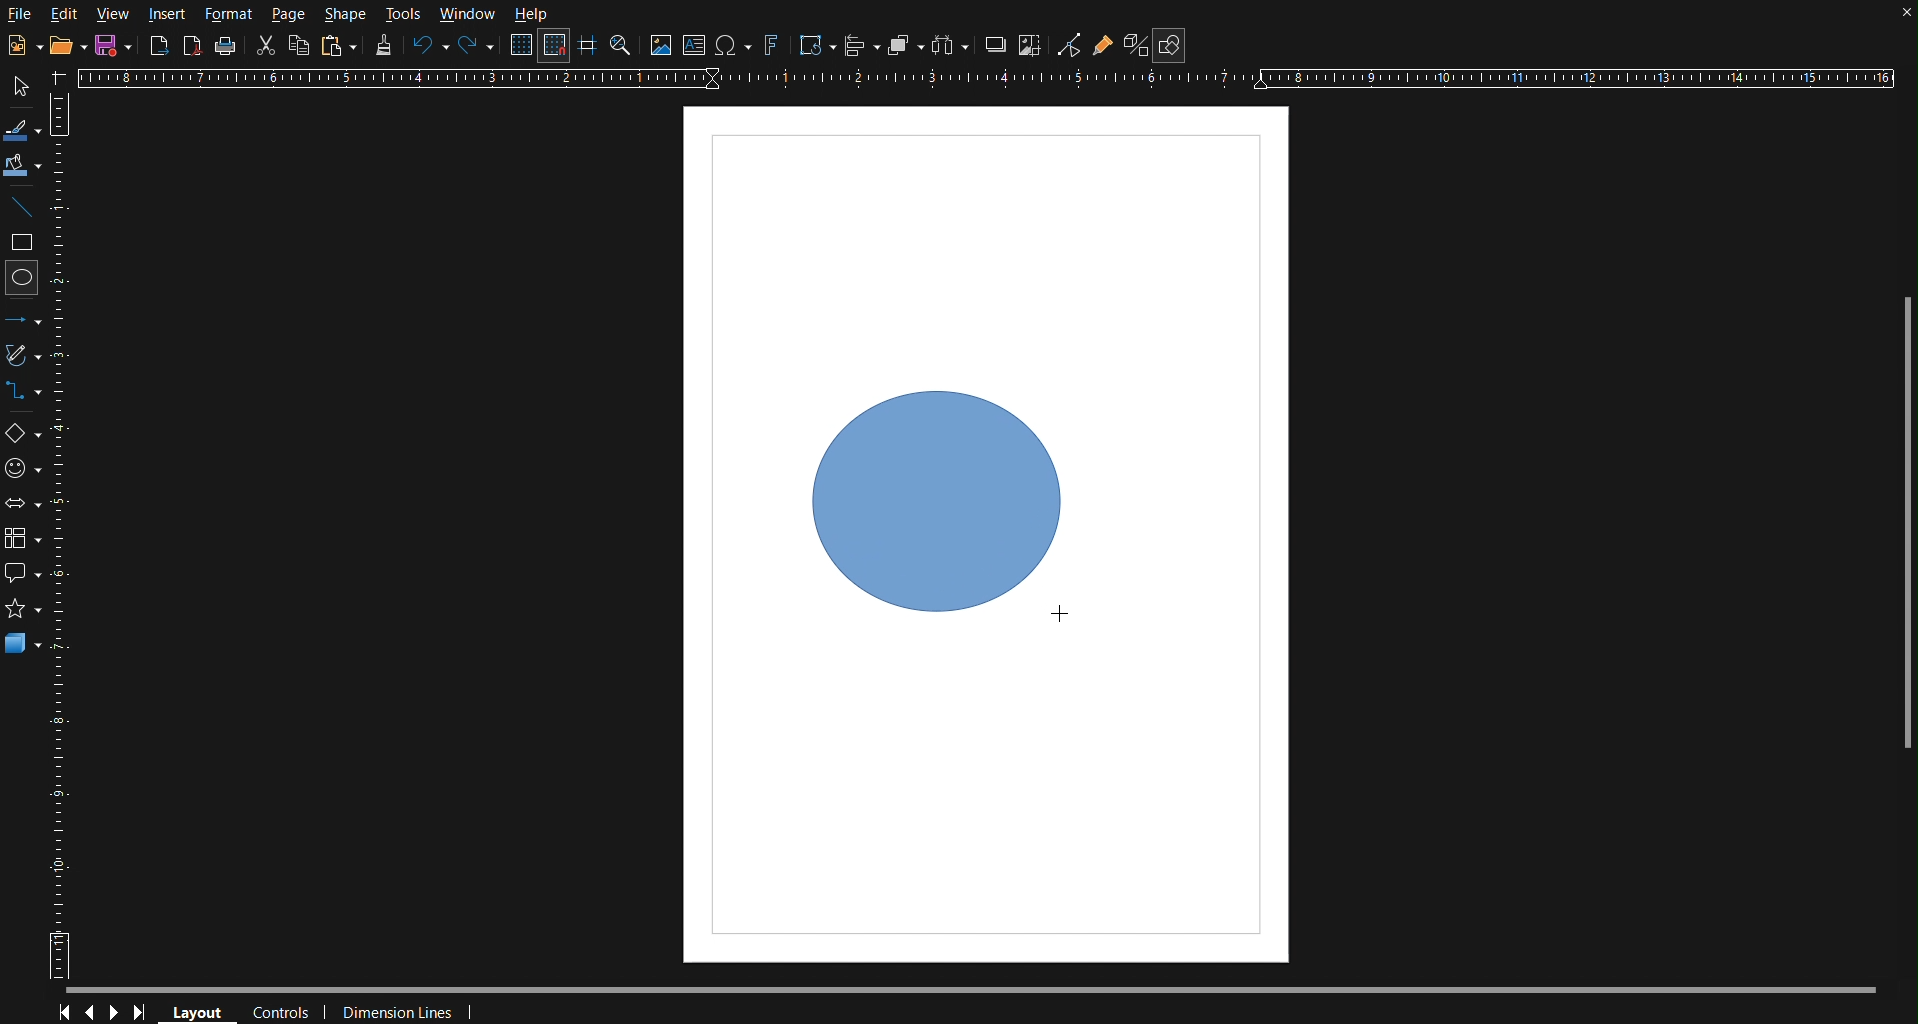 Image resolution: width=1918 pixels, height=1024 pixels. What do you see at coordinates (25, 391) in the screenshot?
I see `Connectors` at bounding box center [25, 391].